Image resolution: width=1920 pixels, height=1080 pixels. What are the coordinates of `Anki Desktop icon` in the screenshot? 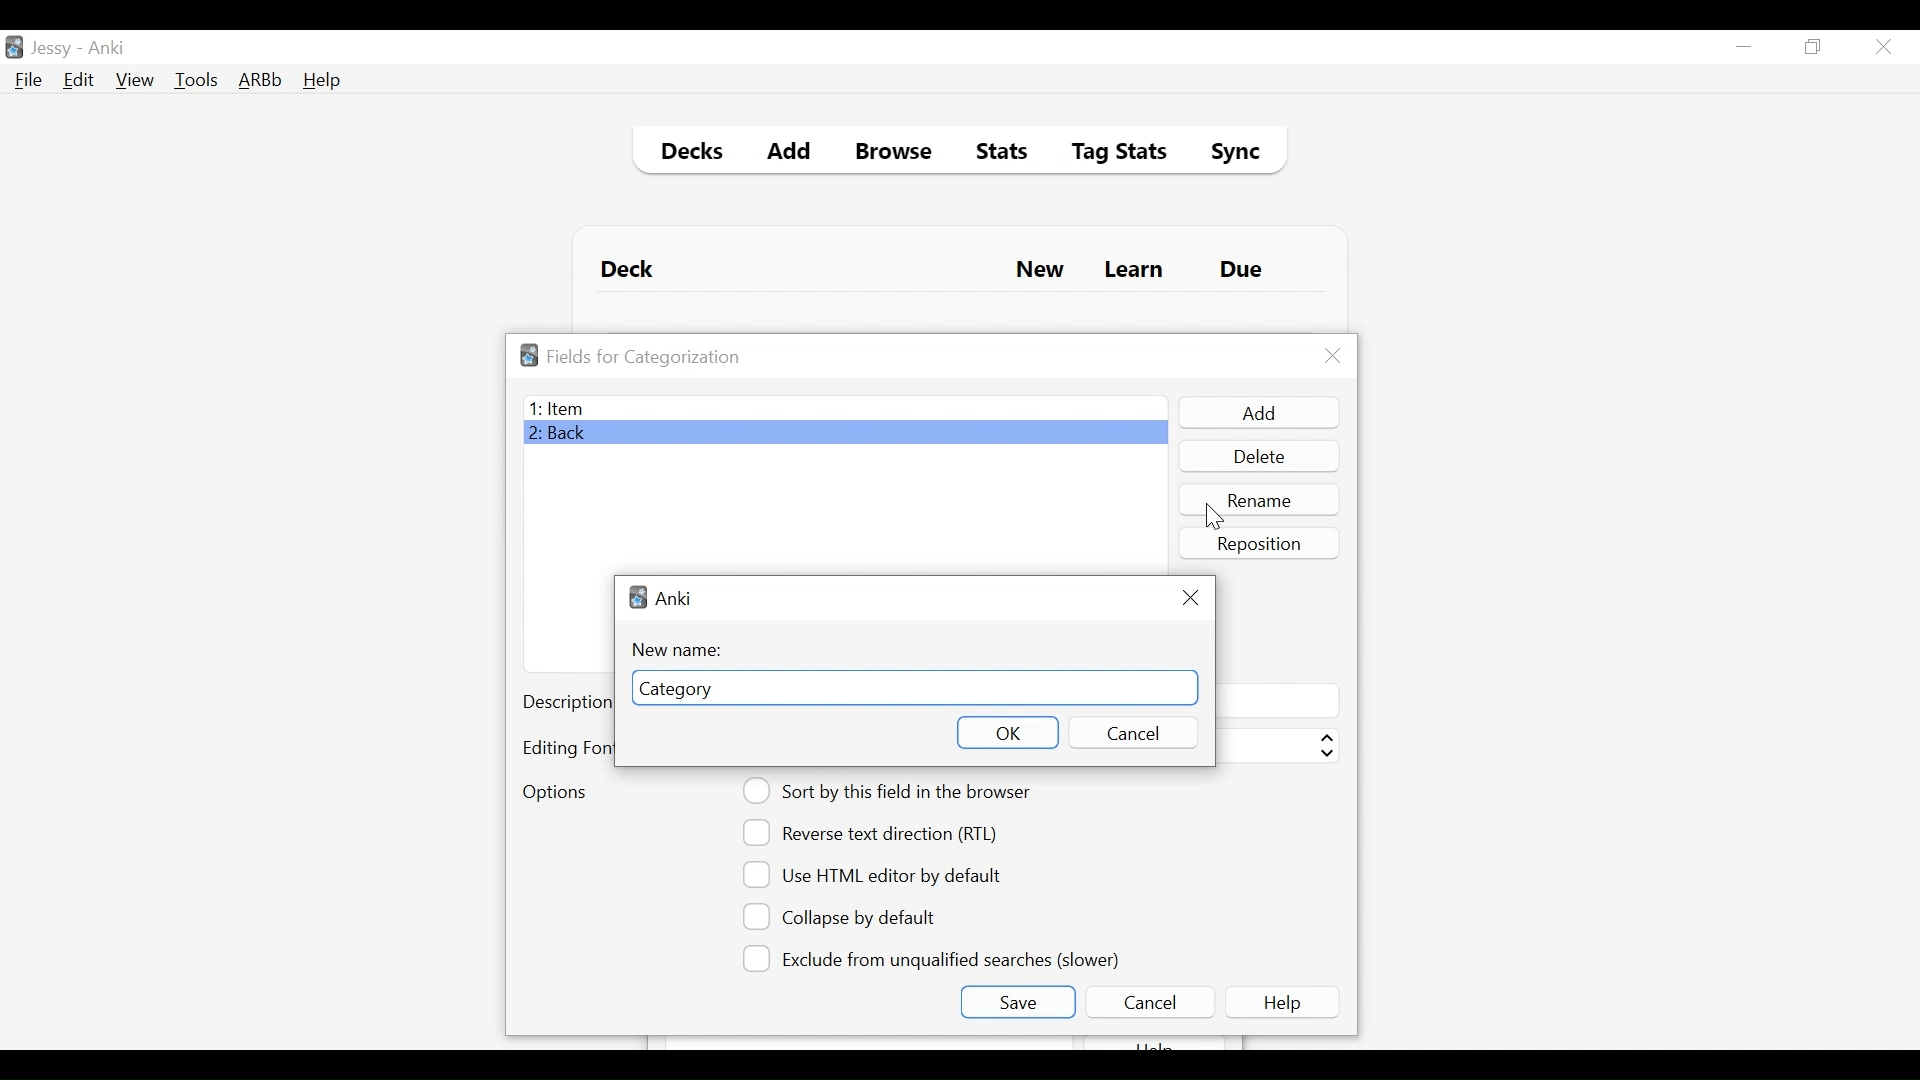 It's located at (14, 48).